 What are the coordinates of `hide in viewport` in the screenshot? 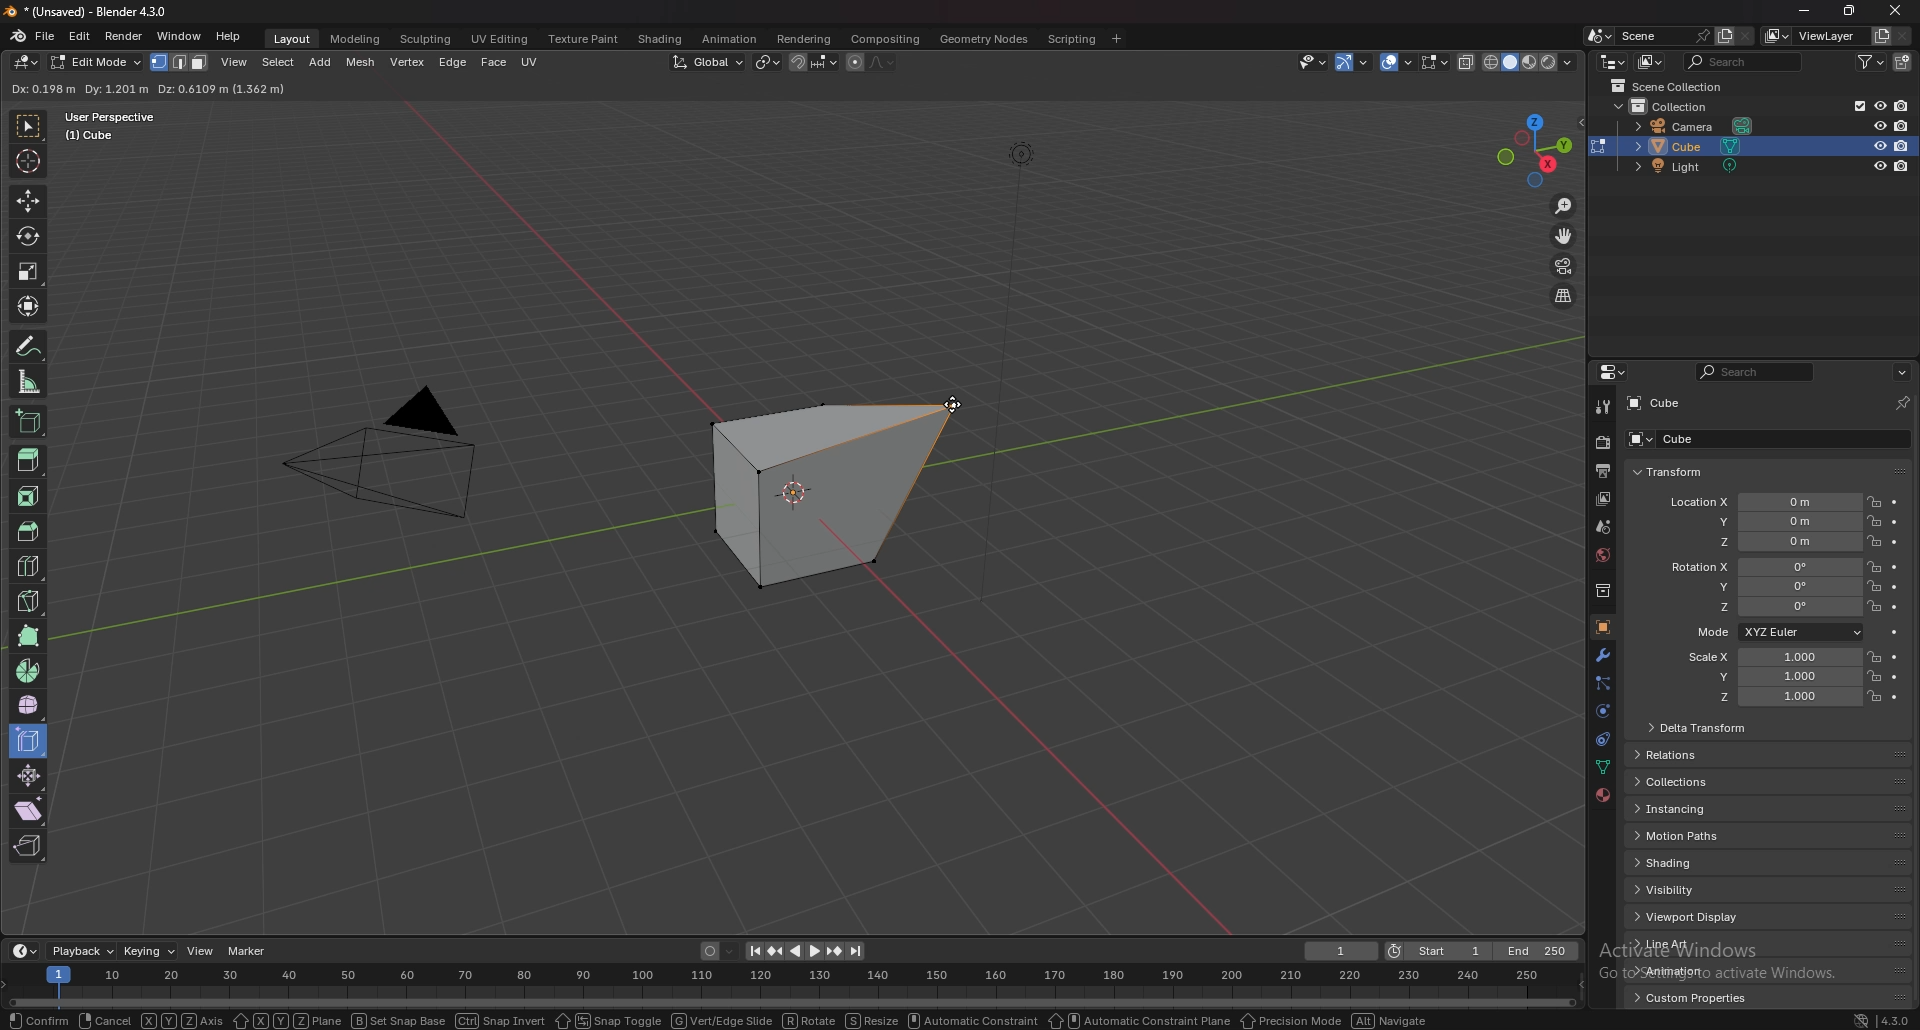 It's located at (1877, 166).